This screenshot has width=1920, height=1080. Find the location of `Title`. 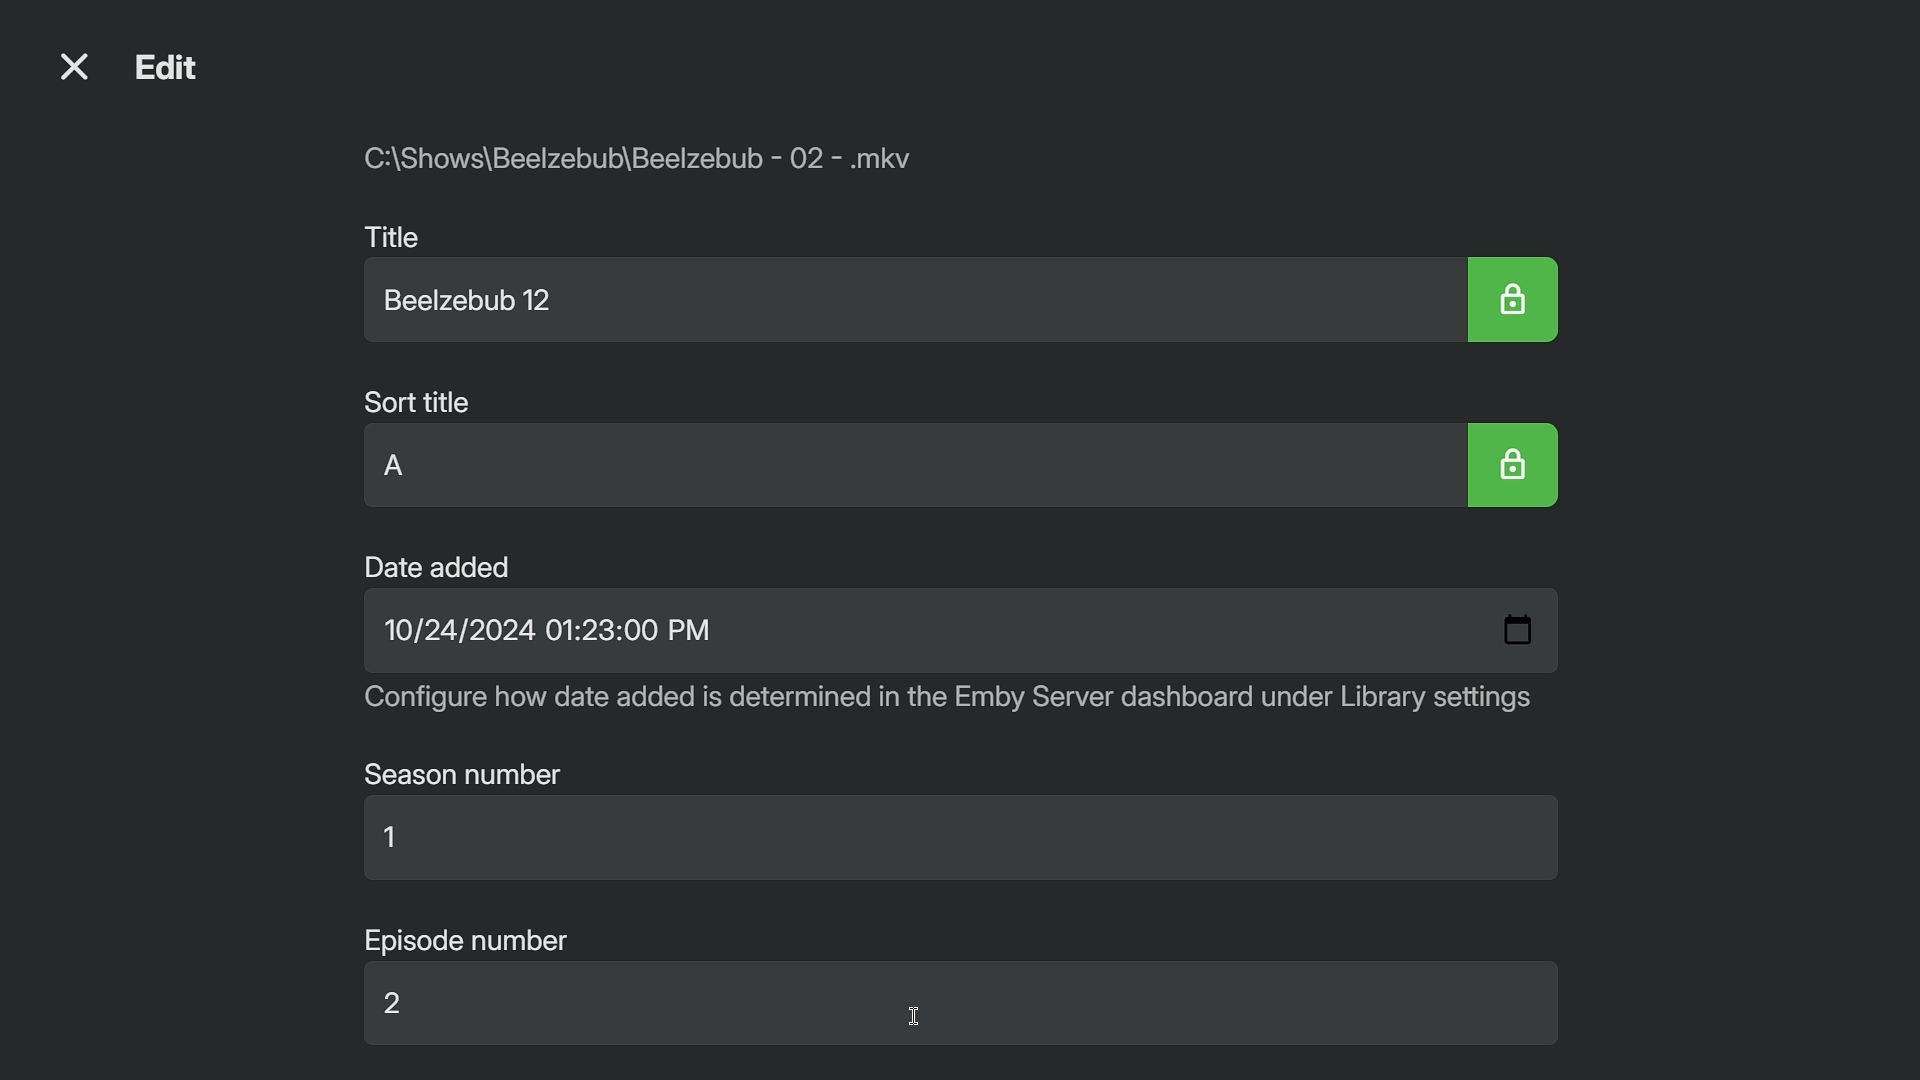

Title is located at coordinates (394, 231).